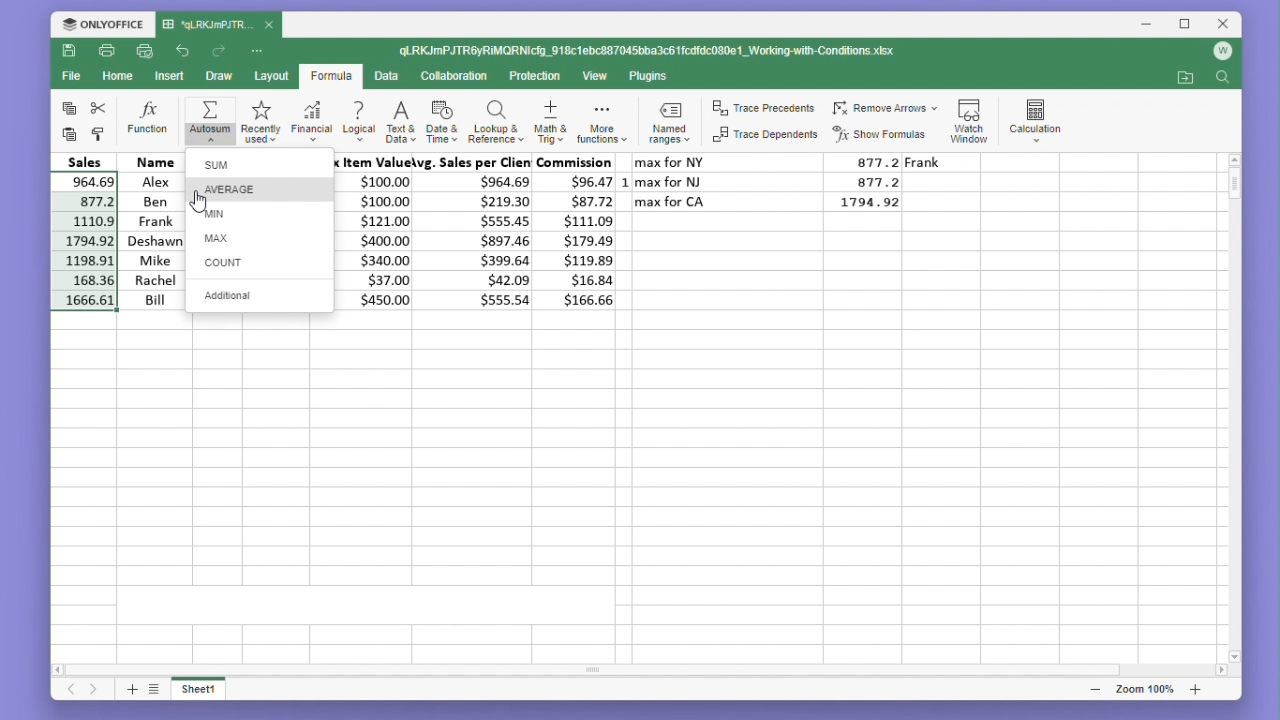  Describe the element at coordinates (258, 238) in the screenshot. I see `Max` at that location.